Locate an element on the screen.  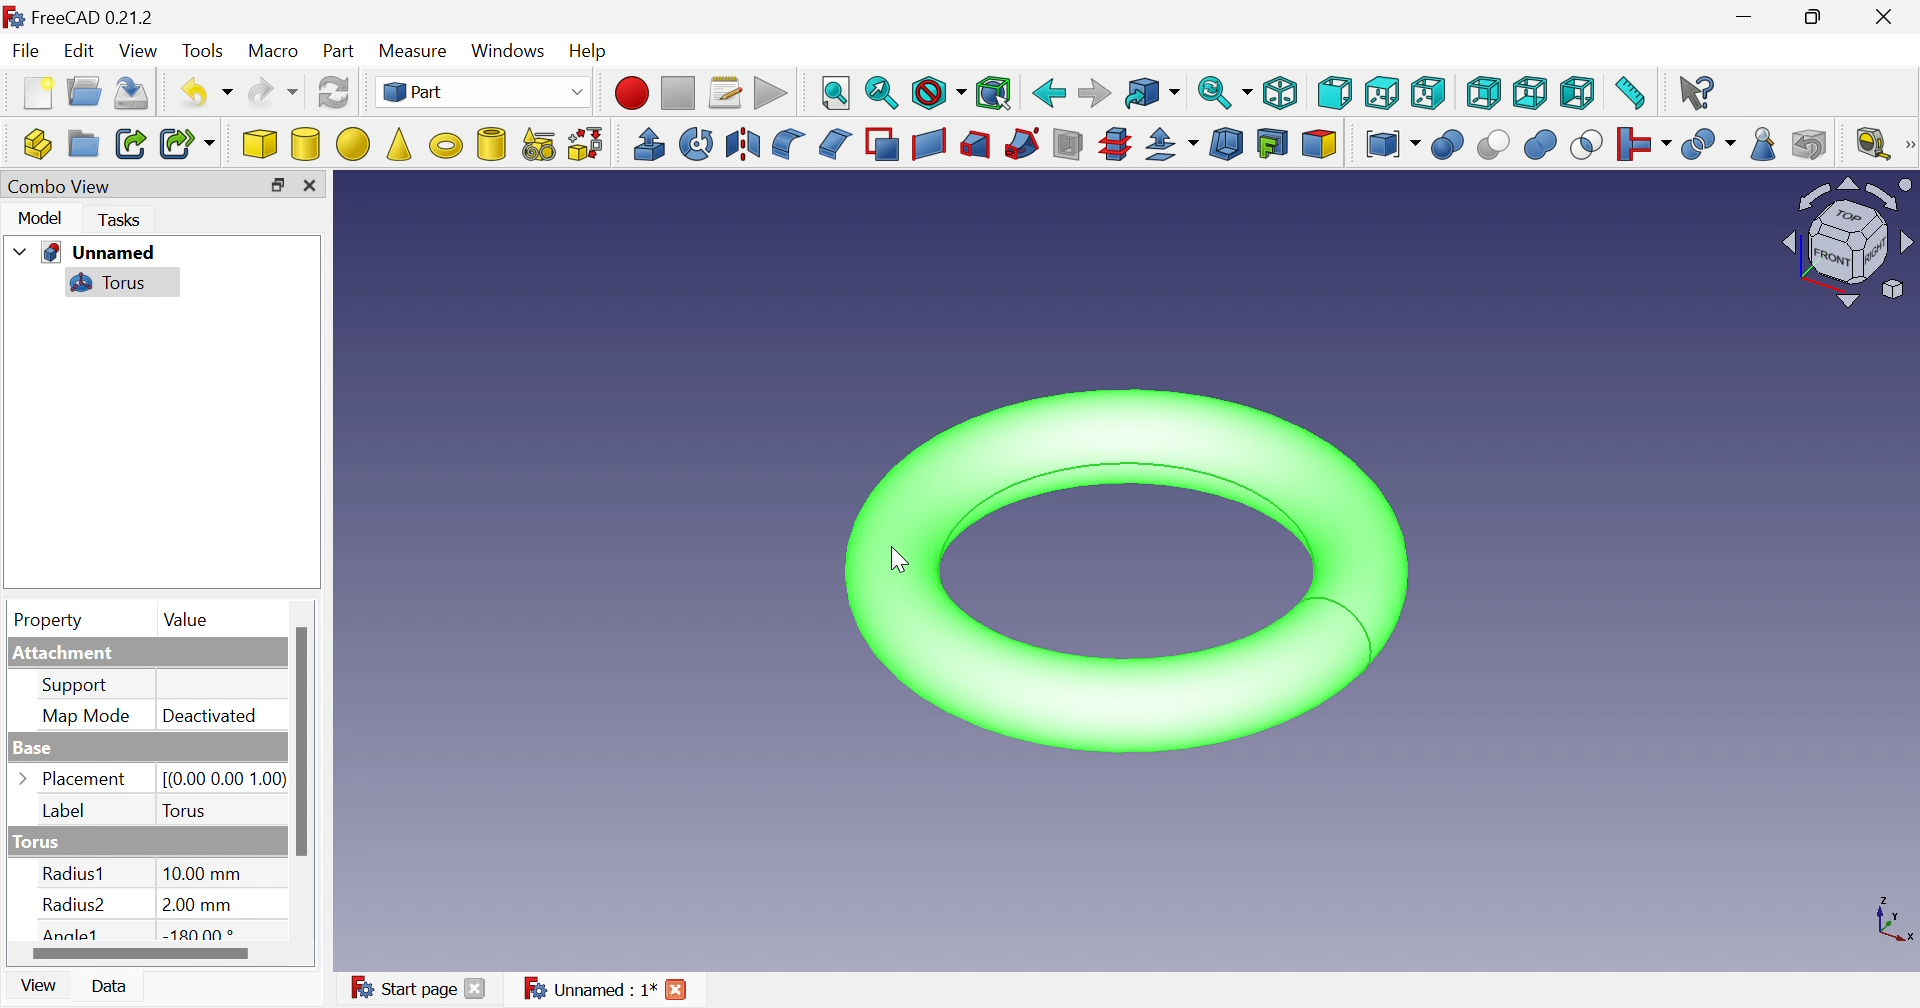
[(0.00 0.00 1.00) is located at coordinates (220, 776).